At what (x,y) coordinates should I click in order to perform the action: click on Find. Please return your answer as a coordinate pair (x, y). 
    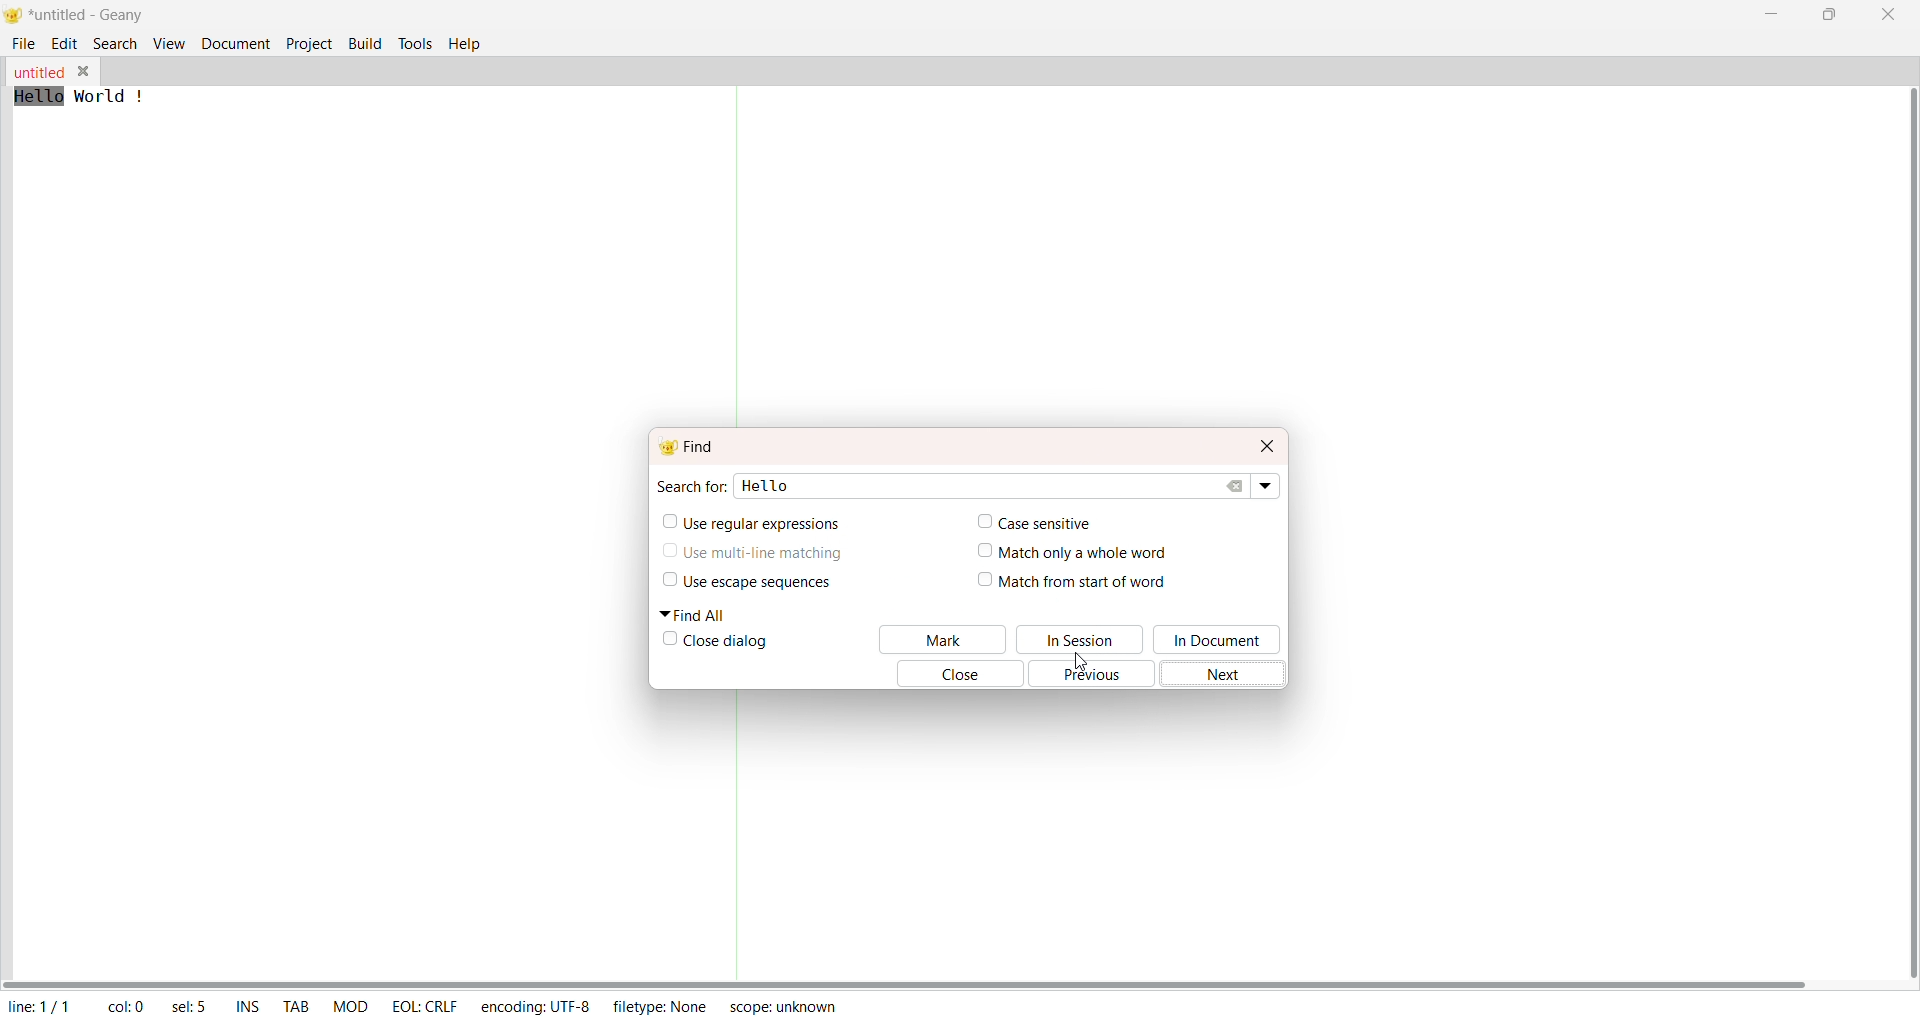
    Looking at the image, I should click on (695, 444).